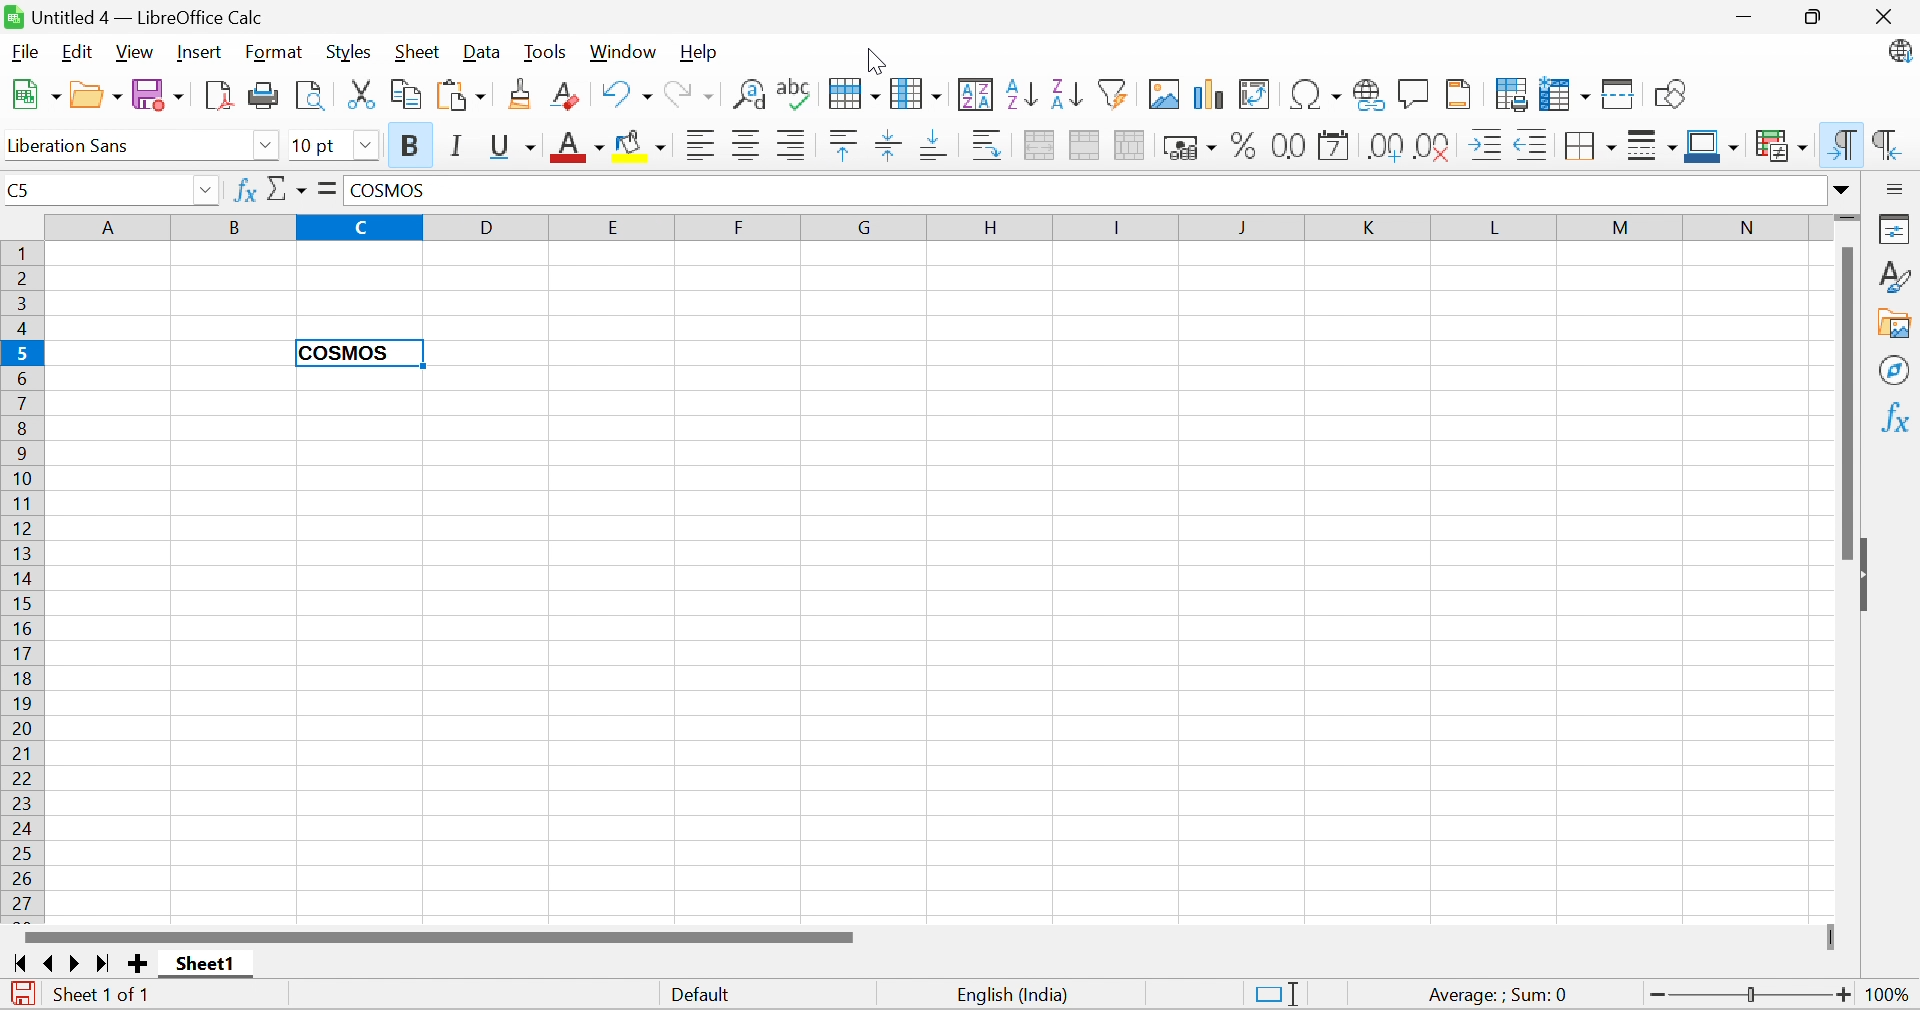 This screenshot has width=1920, height=1010. Describe the element at coordinates (1274, 993) in the screenshot. I see `Standard Selection. Click to change the selection mode.` at that location.